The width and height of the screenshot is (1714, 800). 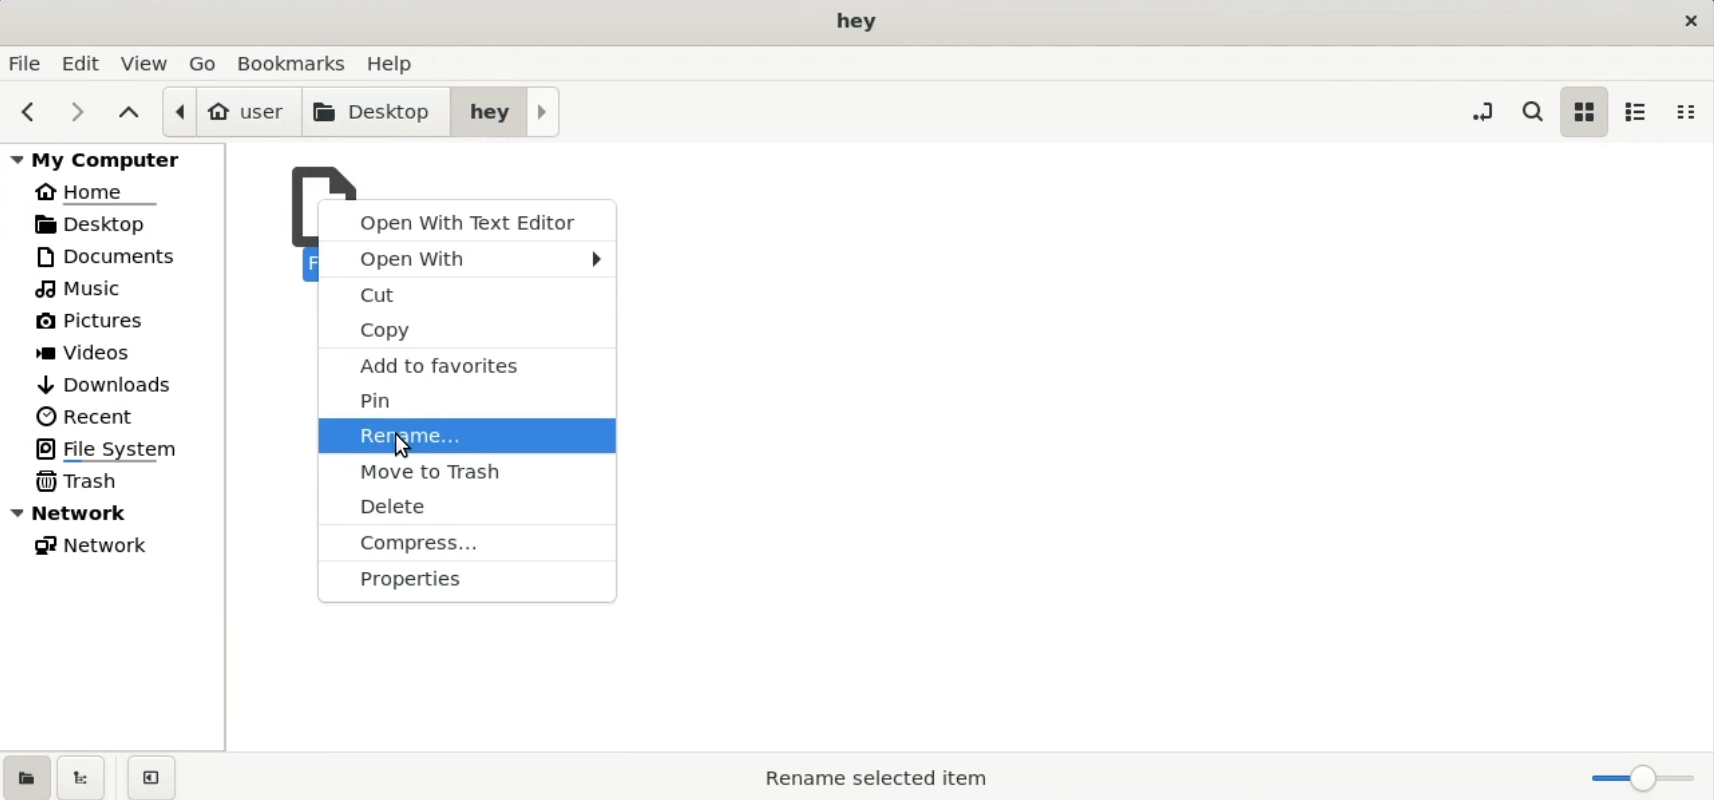 What do you see at coordinates (99, 325) in the screenshot?
I see `pictures` at bounding box center [99, 325].